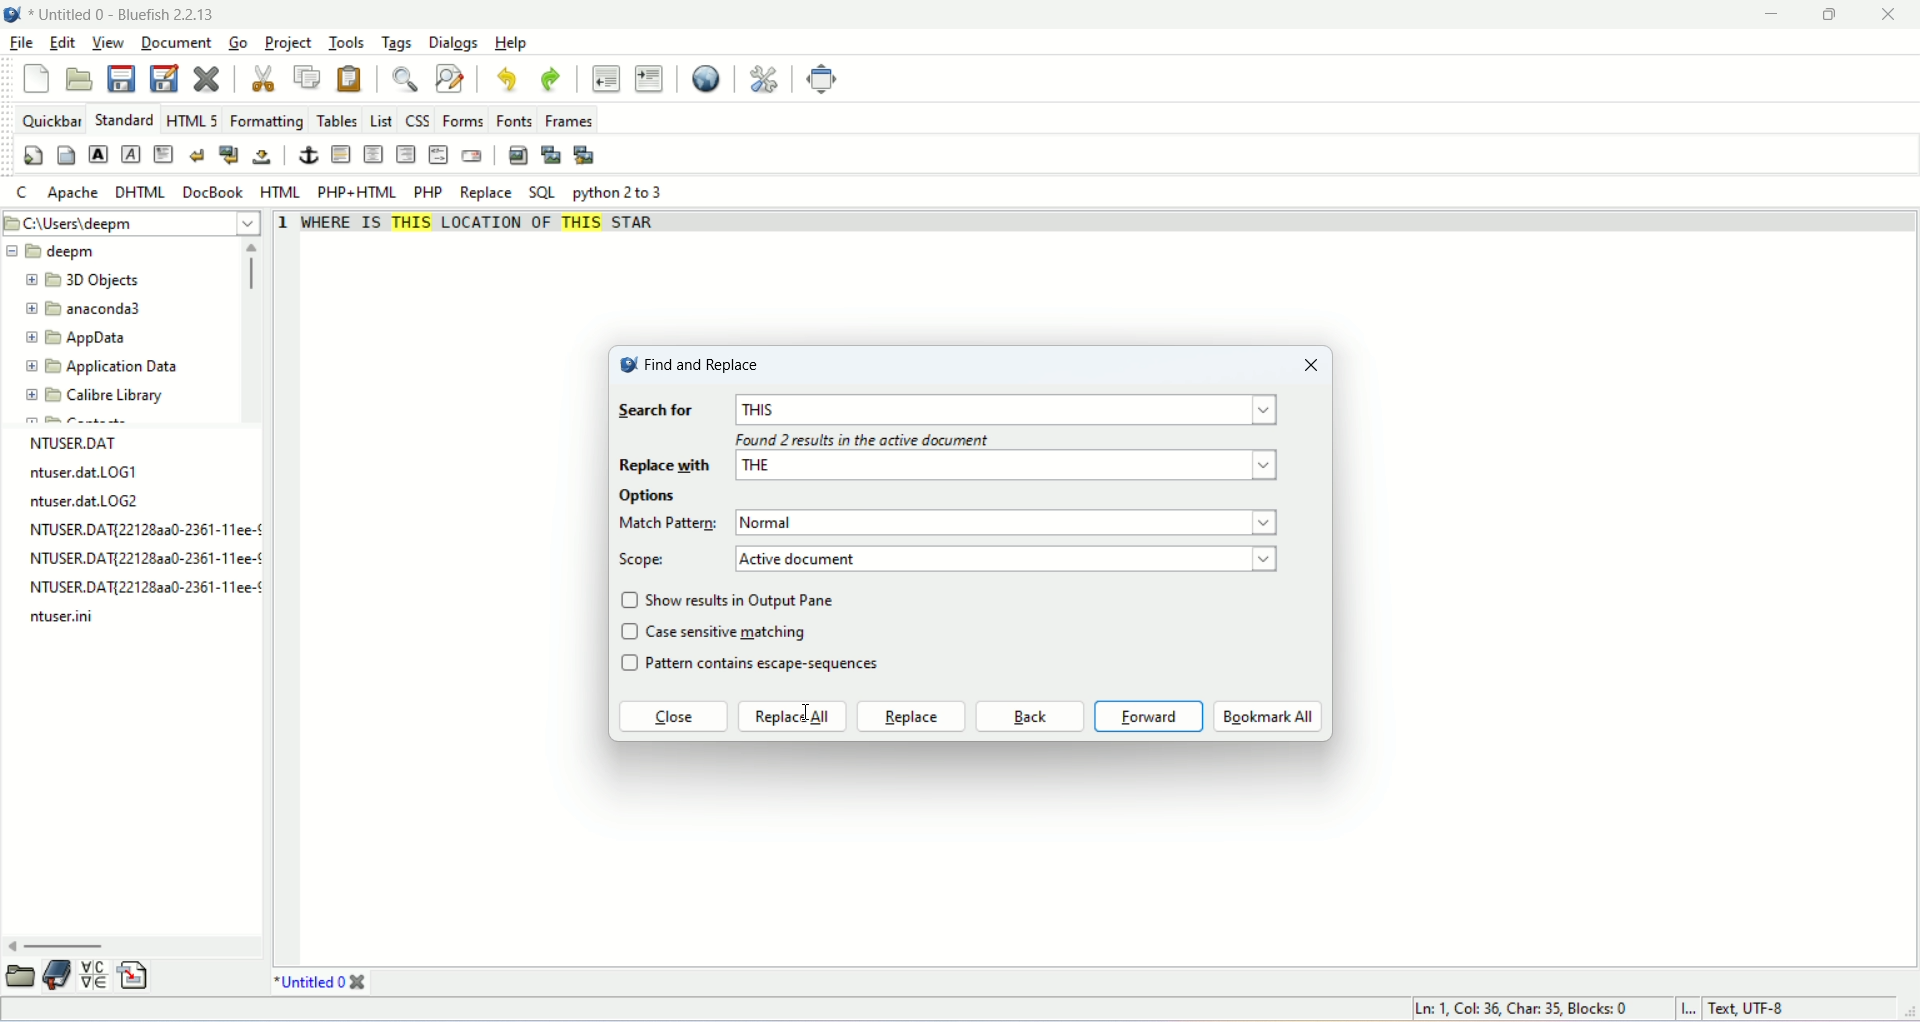 This screenshot has width=1920, height=1022. Describe the element at coordinates (95, 394) in the screenshot. I see `Calibre Library` at that location.